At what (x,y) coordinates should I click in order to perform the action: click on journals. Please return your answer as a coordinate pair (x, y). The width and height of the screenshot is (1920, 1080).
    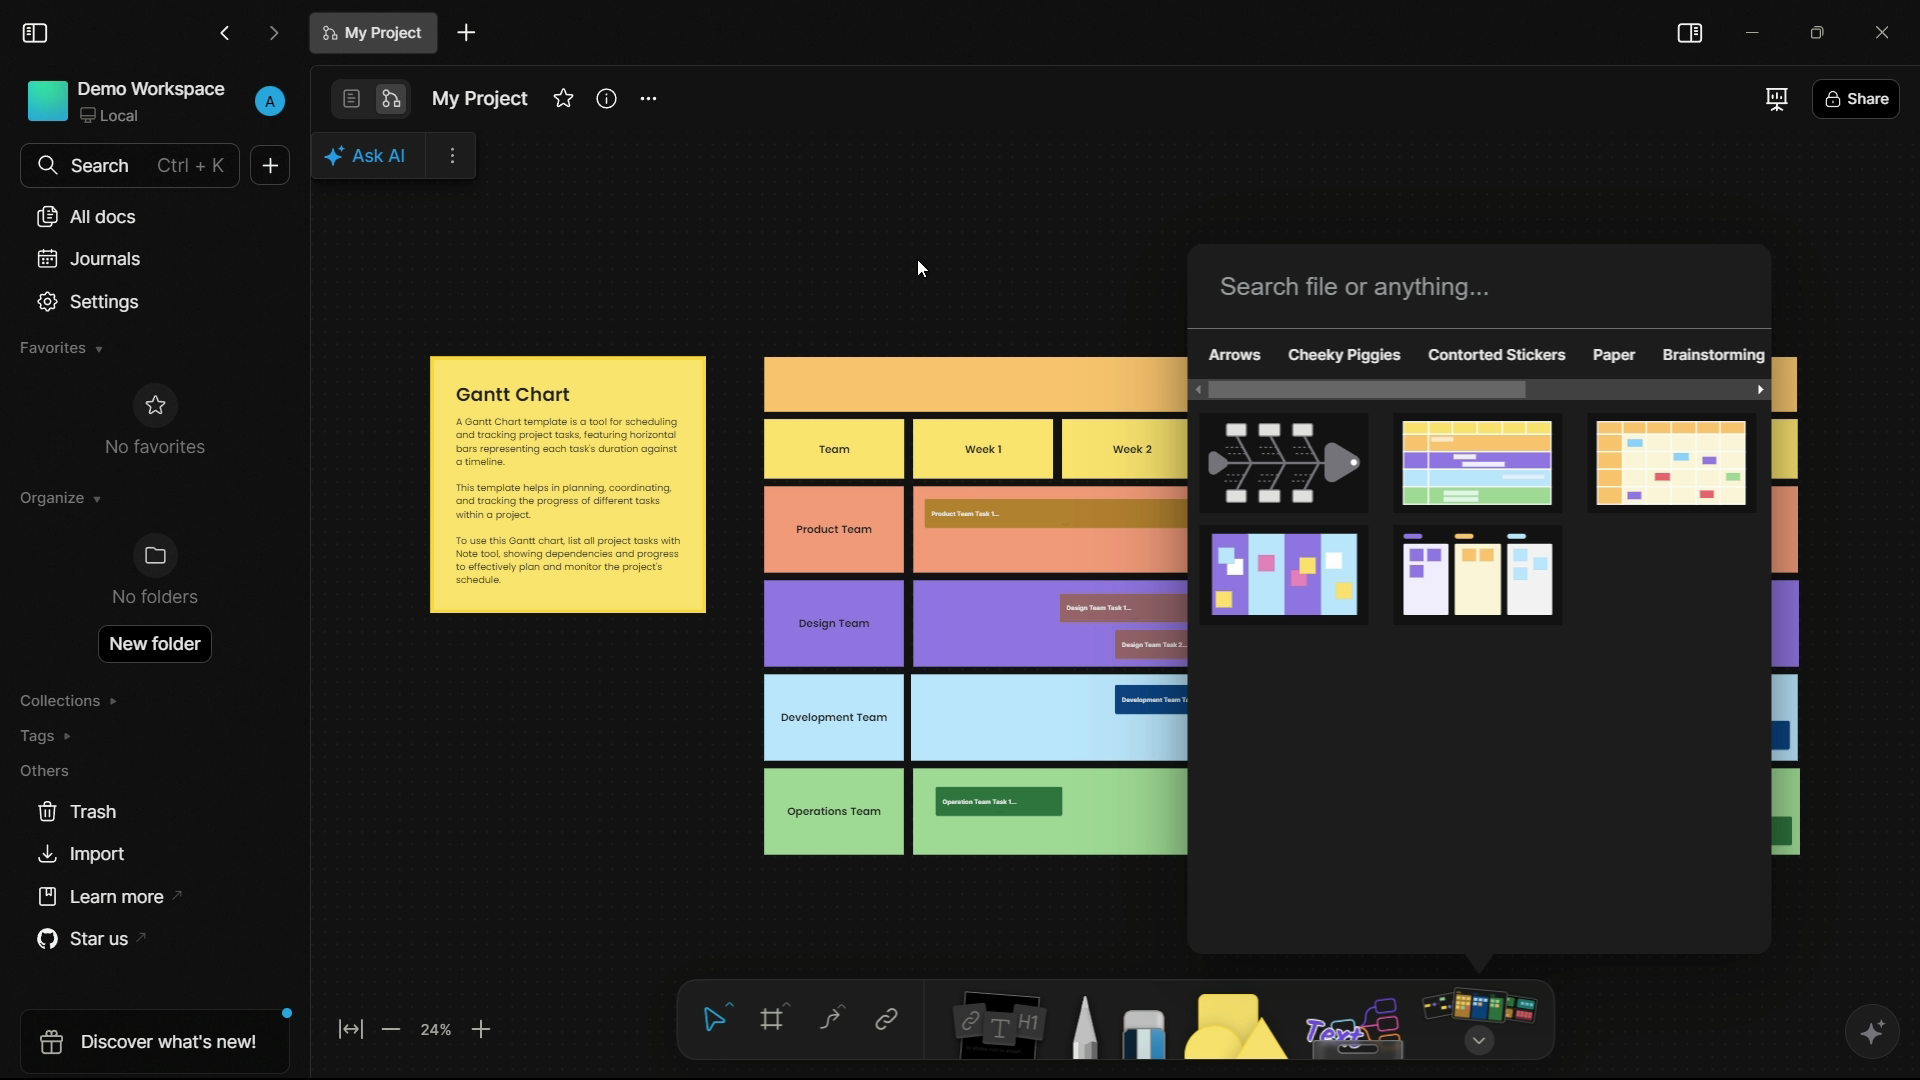
    Looking at the image, I should click on (86, 258).